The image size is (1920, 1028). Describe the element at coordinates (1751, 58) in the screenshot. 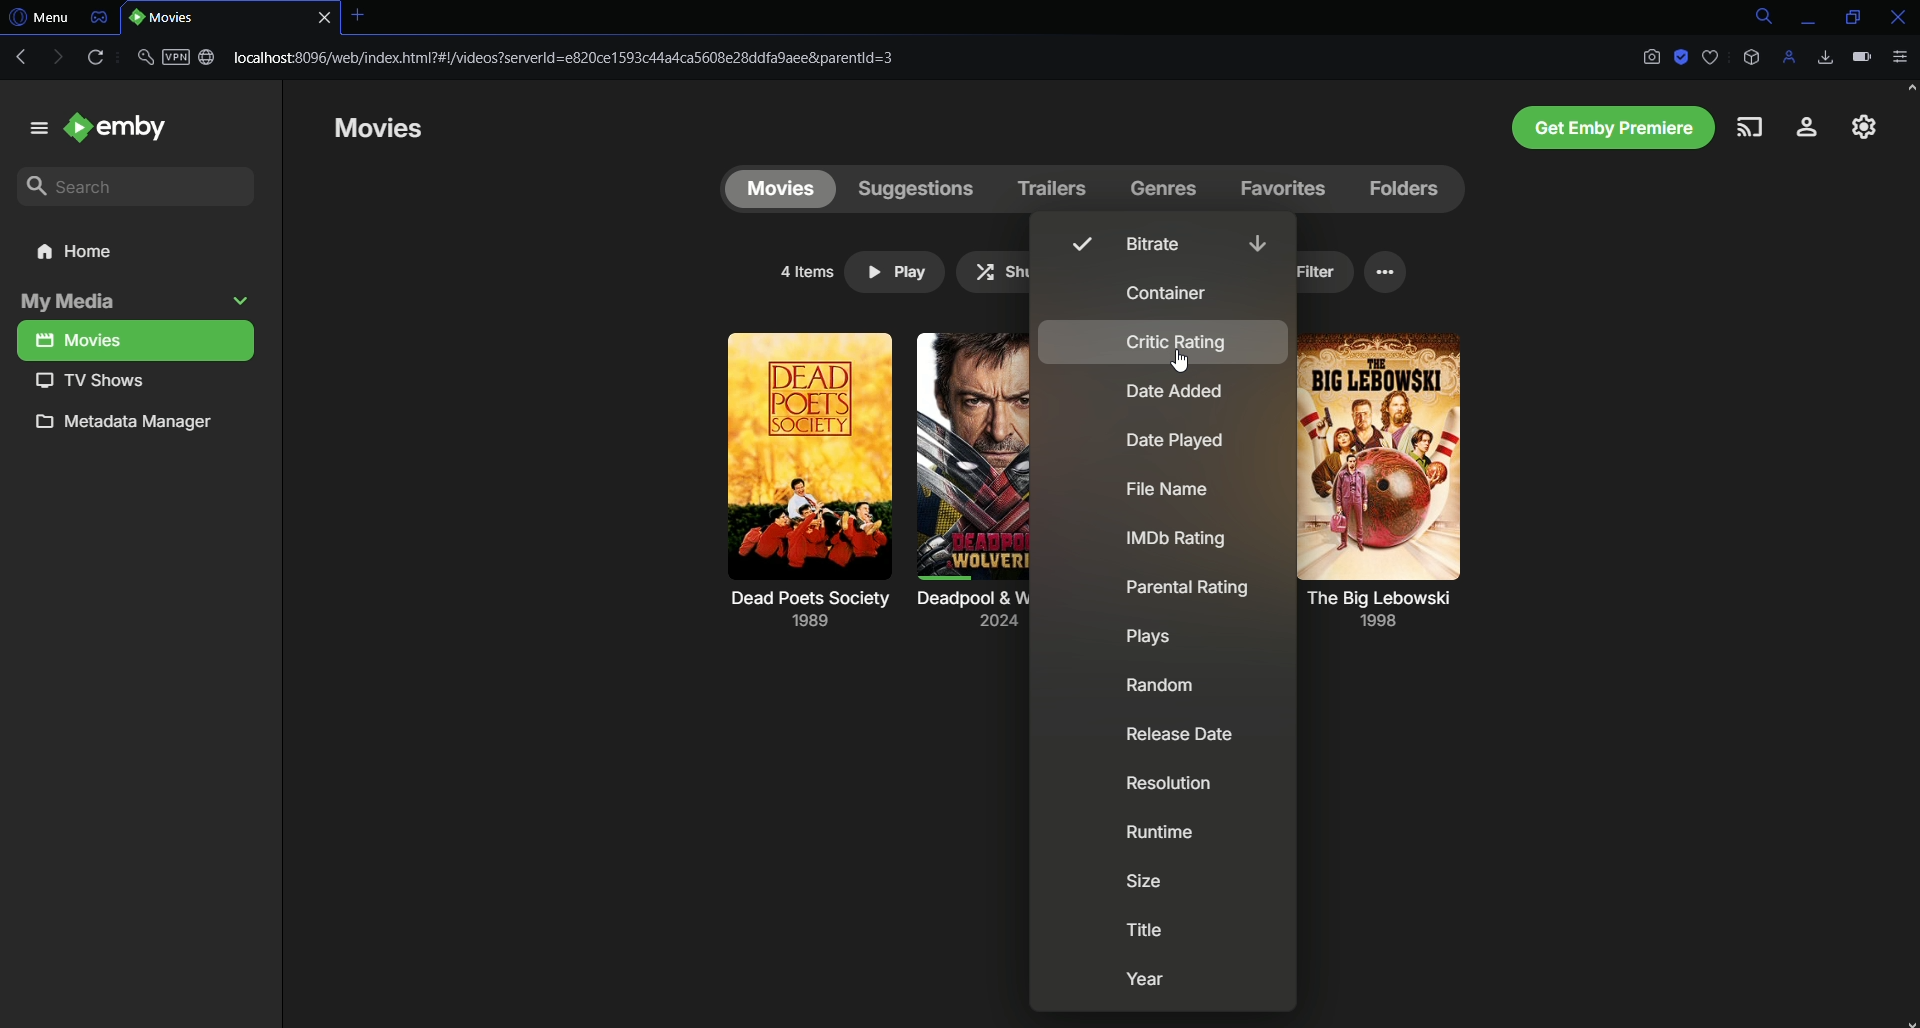

I see `Extensions` at that location.